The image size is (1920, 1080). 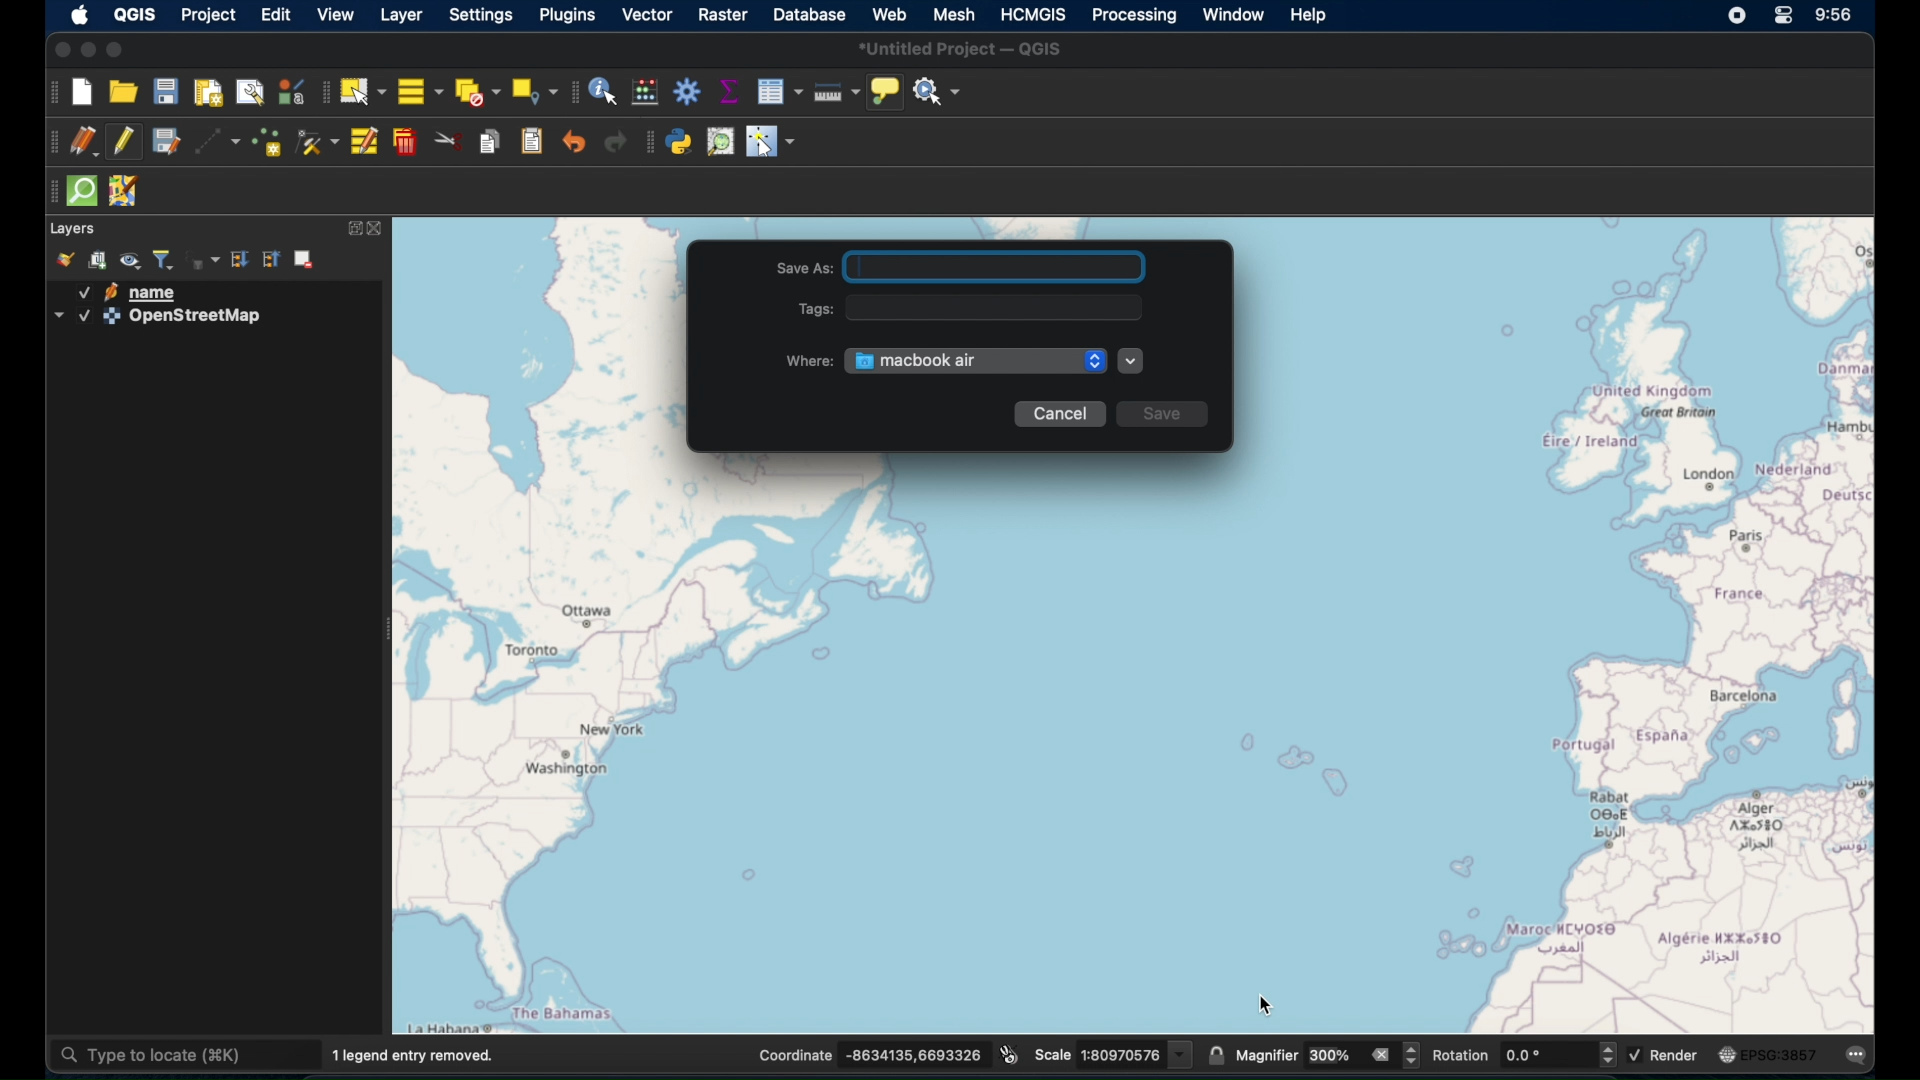 What do you see at coordinates (165, 92) in the screenshot?
I see `save project` at bounding box center [165, 92].